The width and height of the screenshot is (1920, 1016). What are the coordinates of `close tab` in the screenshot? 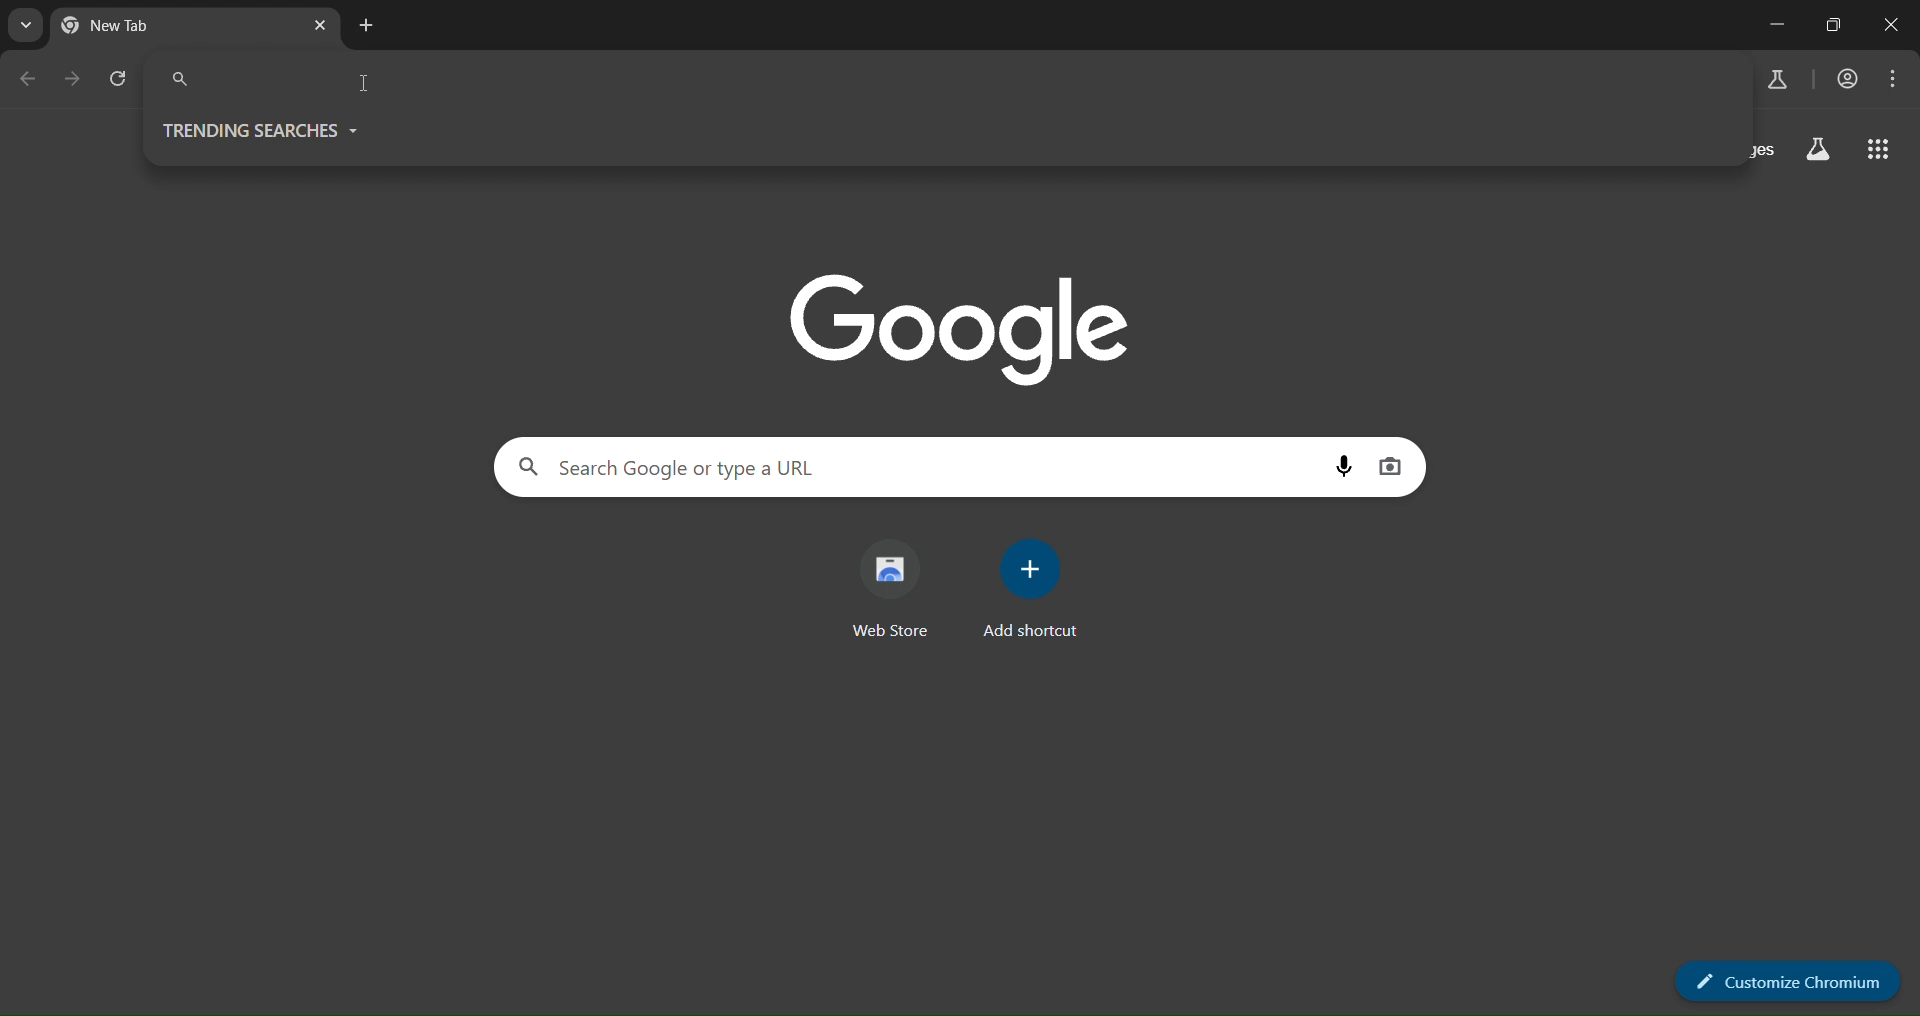 It's located at (325, 26).